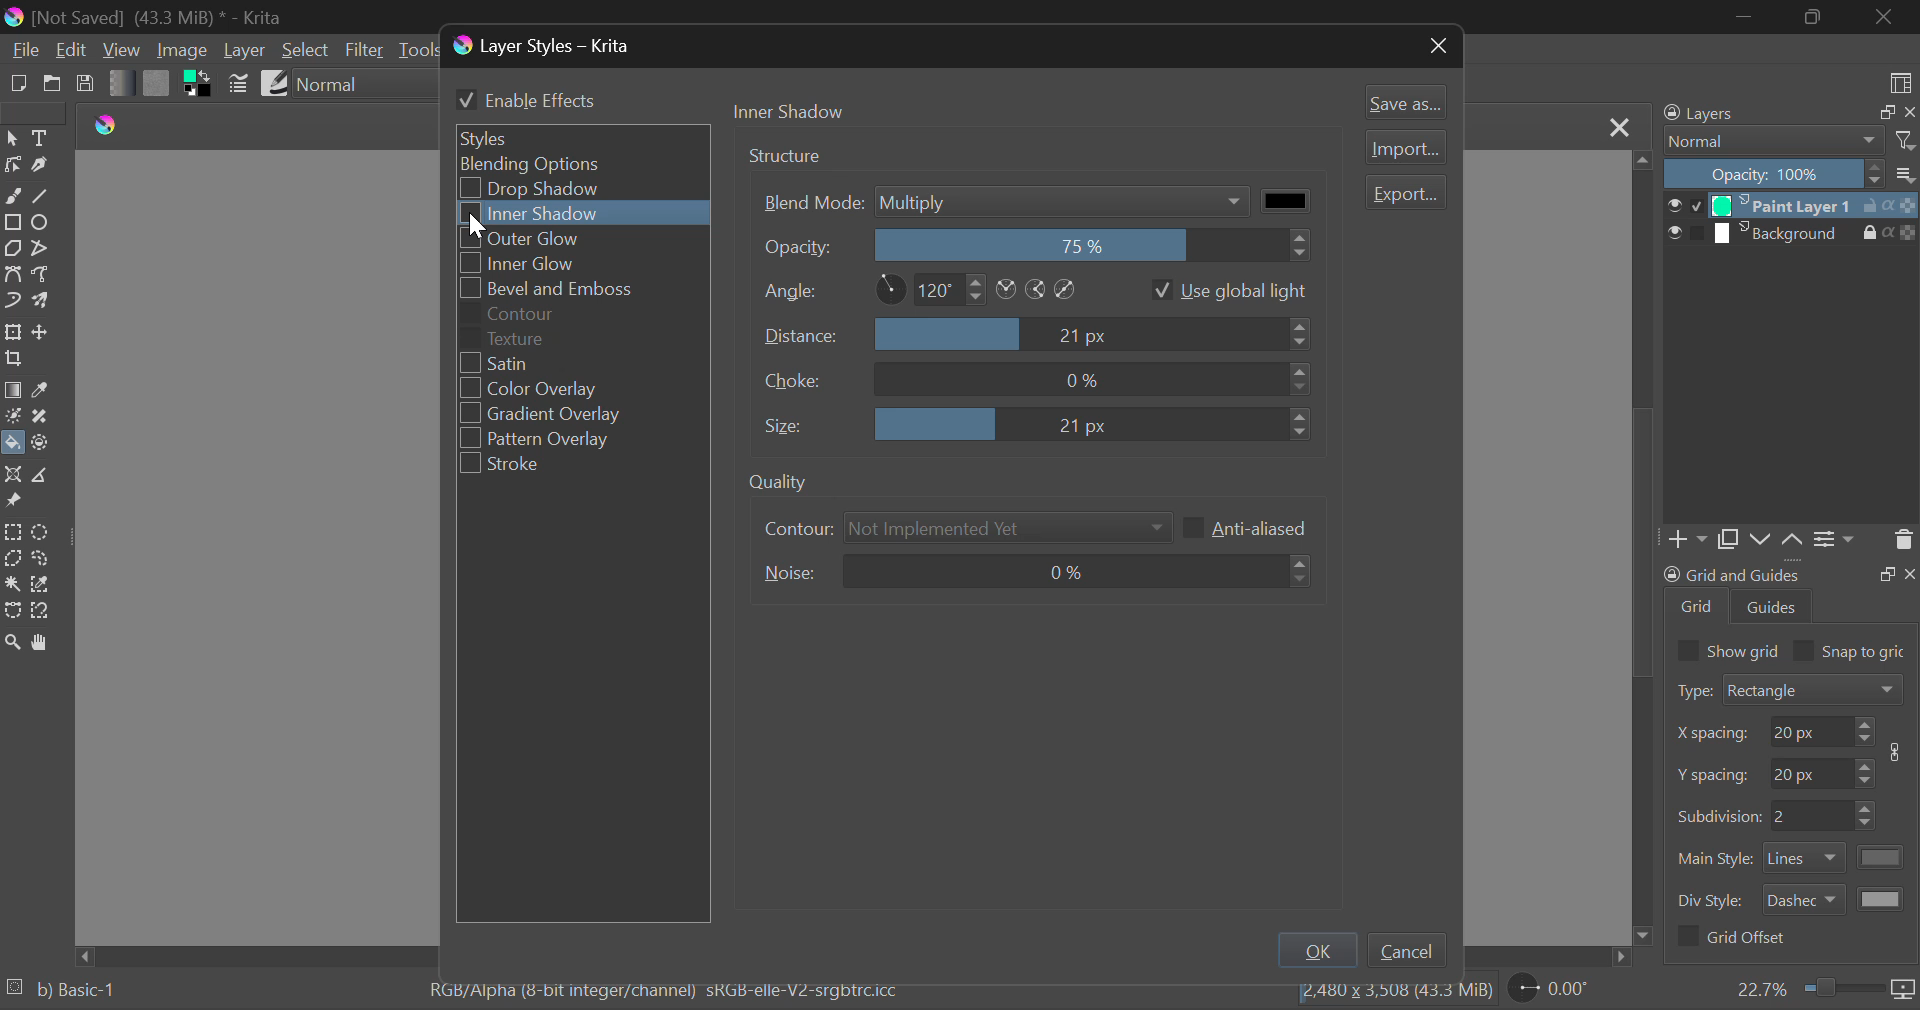  I want to click on Layer, so click(245, 52).